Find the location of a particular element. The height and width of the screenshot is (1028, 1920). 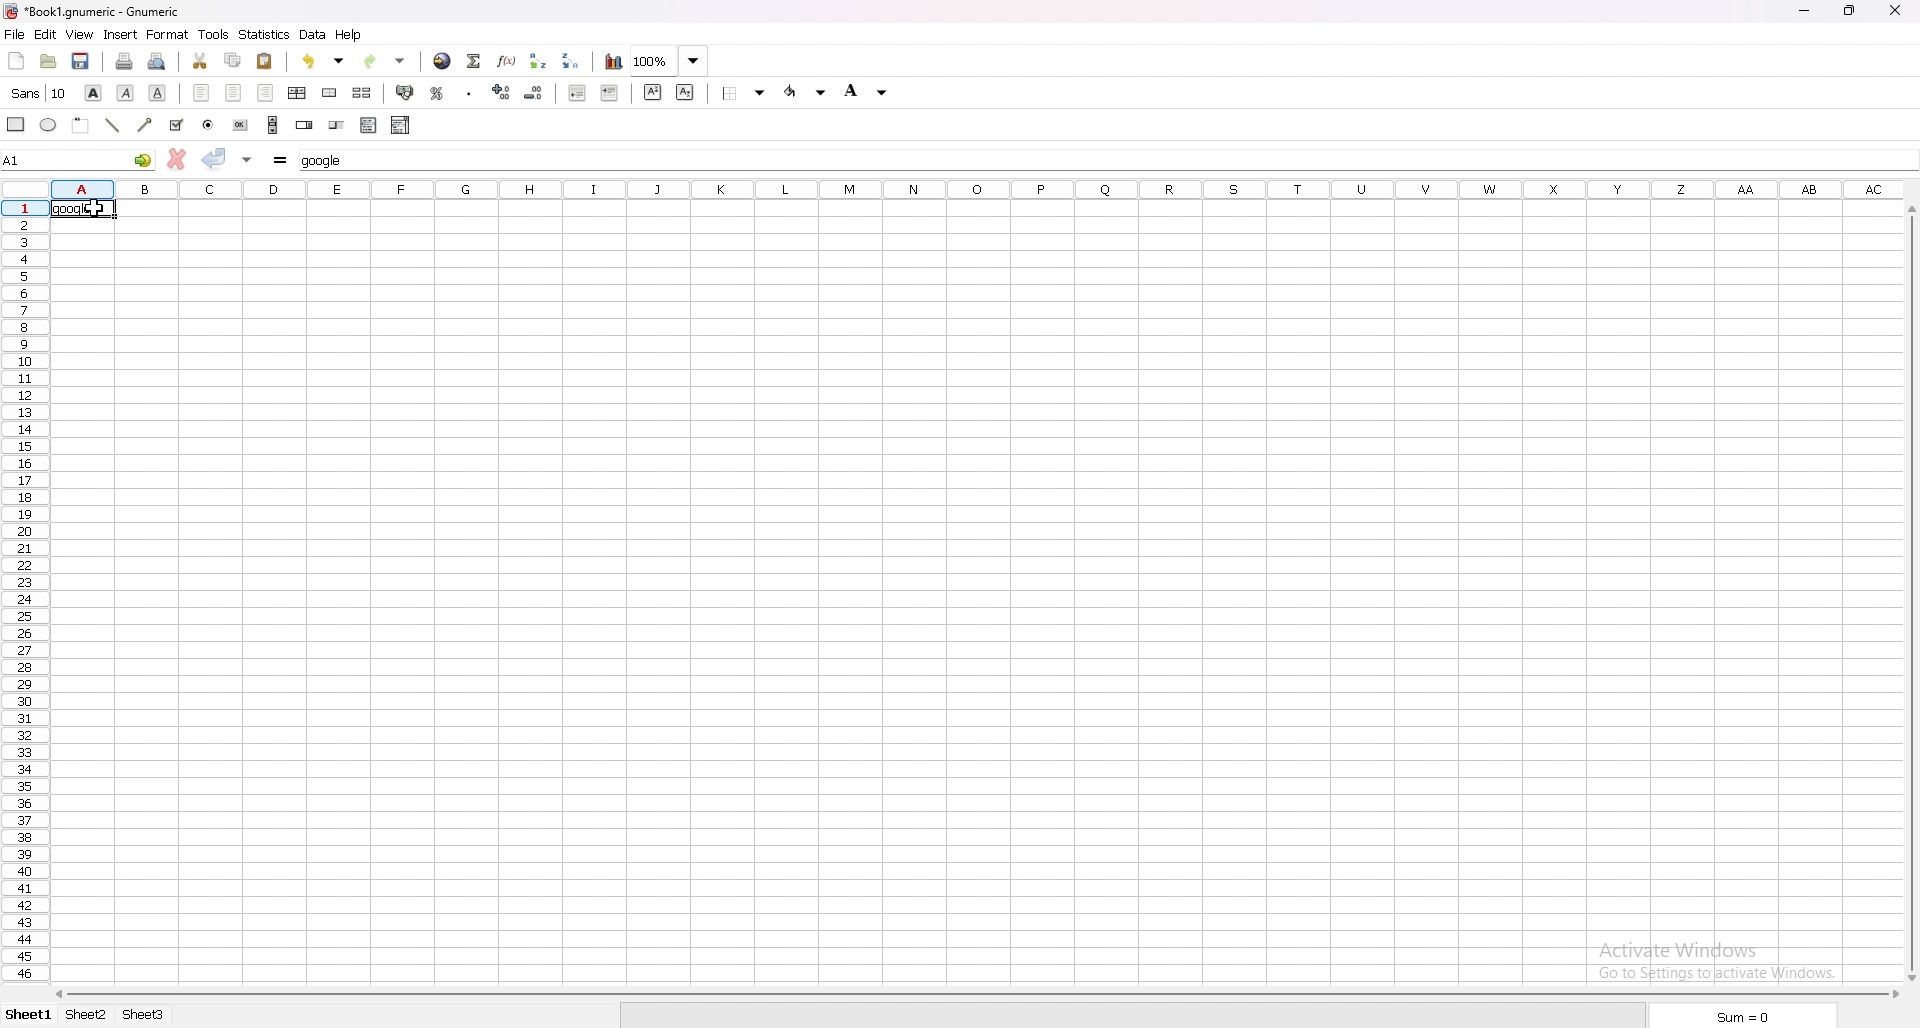

background is located at coordinates (868, 91).